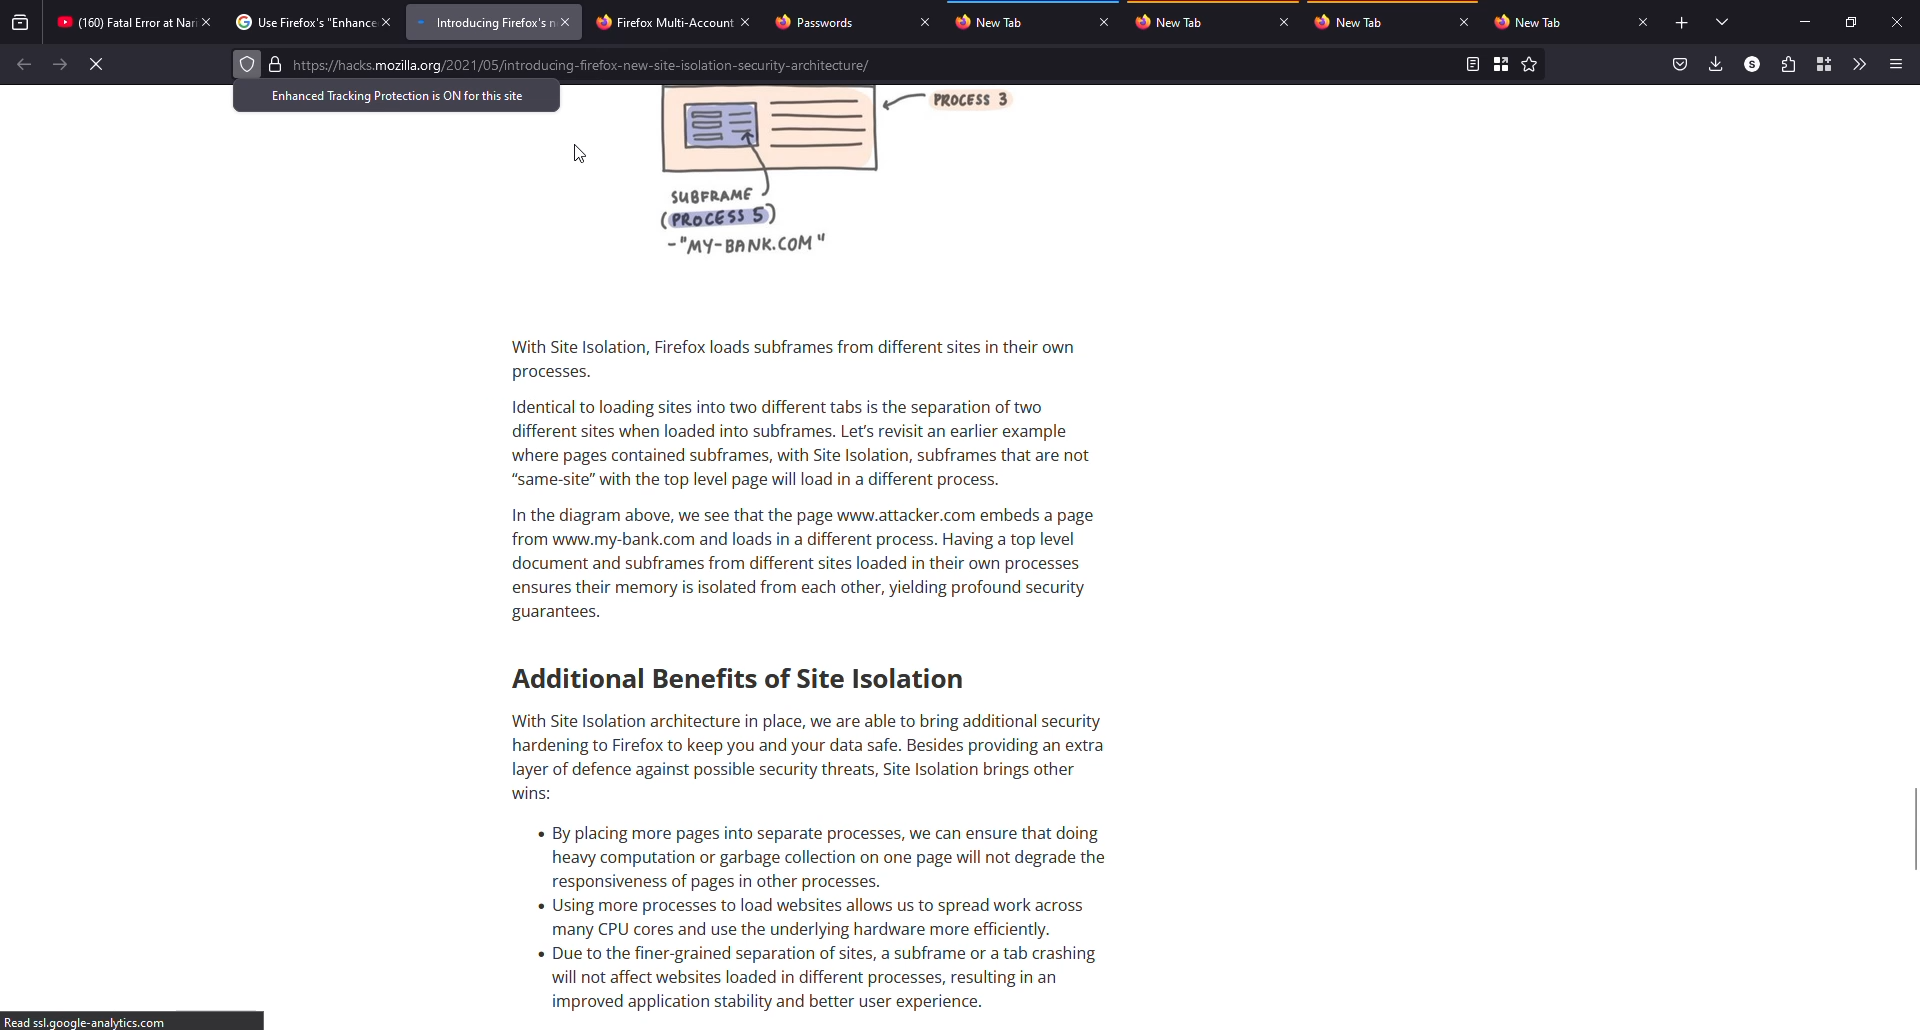  What do you see at coordinates (1182, 22) in the screenshot?
I see `tab` at bounding box center [1182, 22].